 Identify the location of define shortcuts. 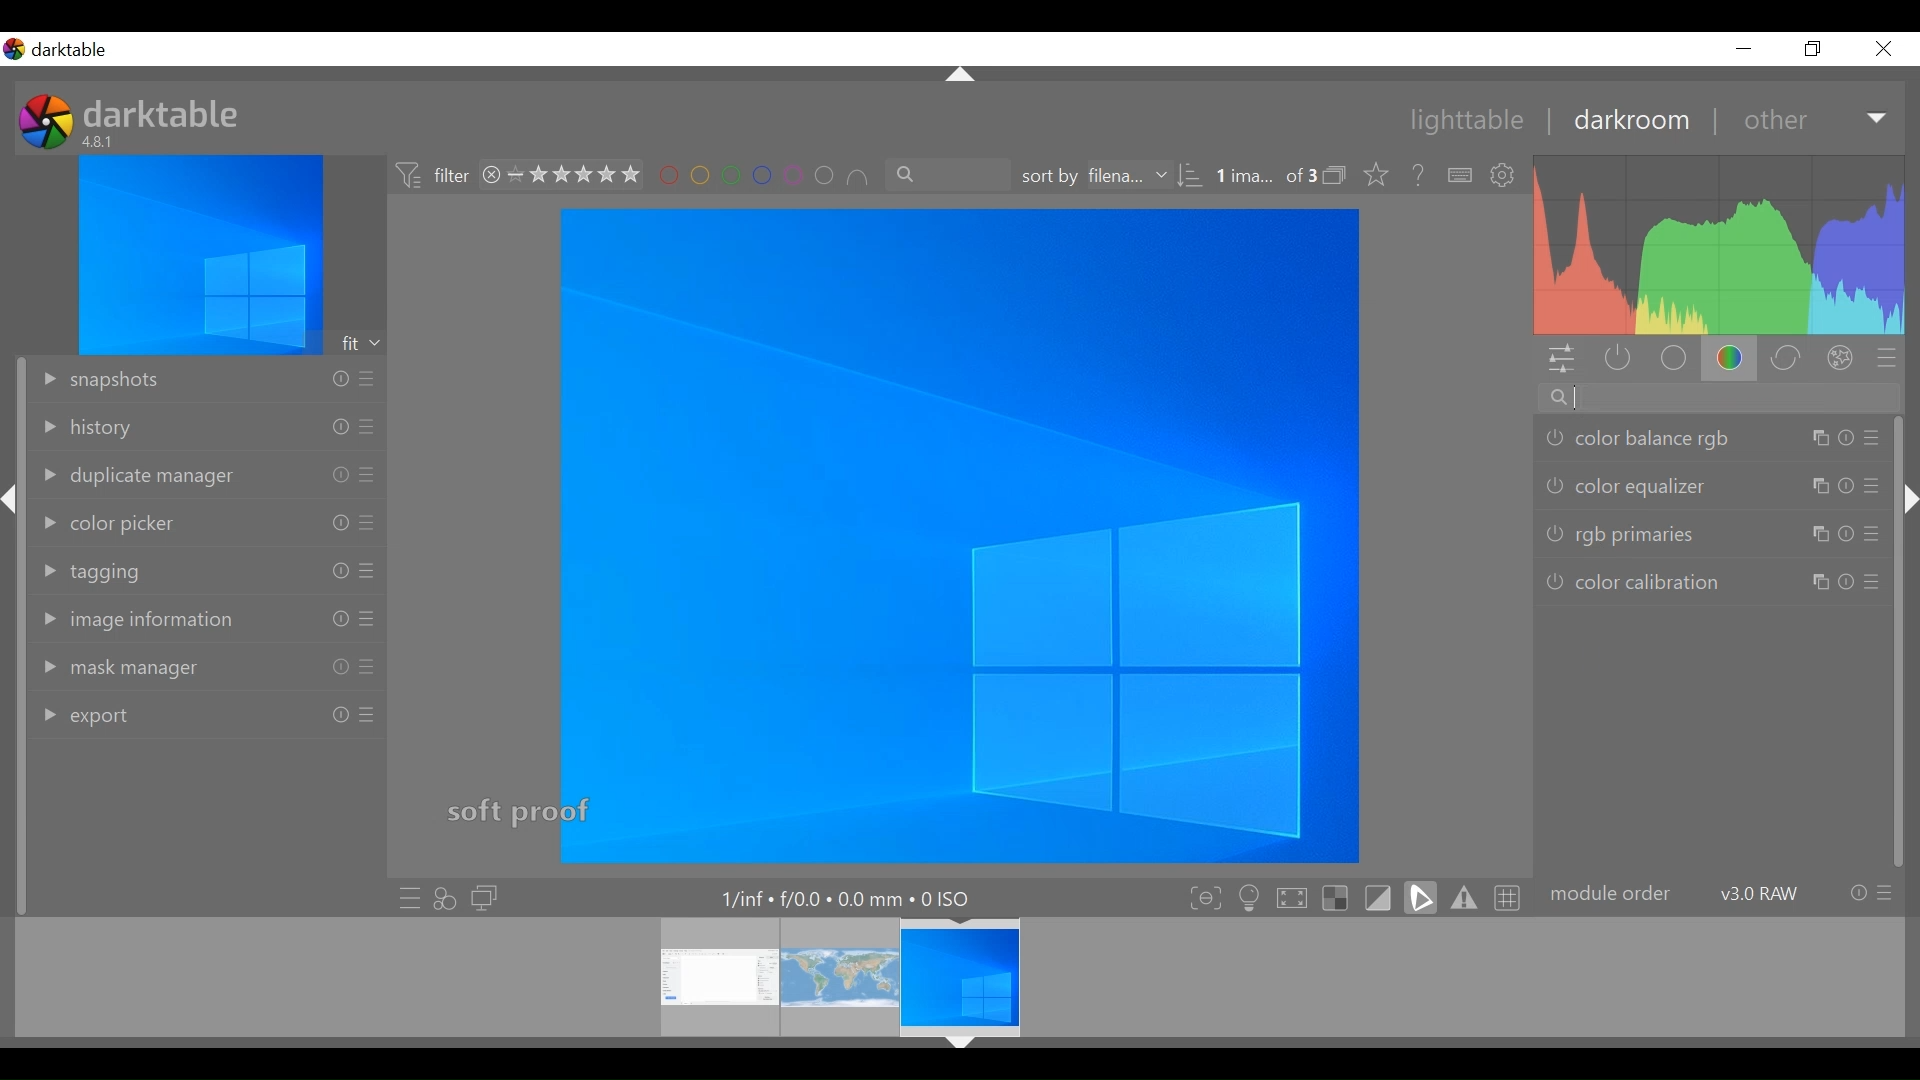
(1462, 176).